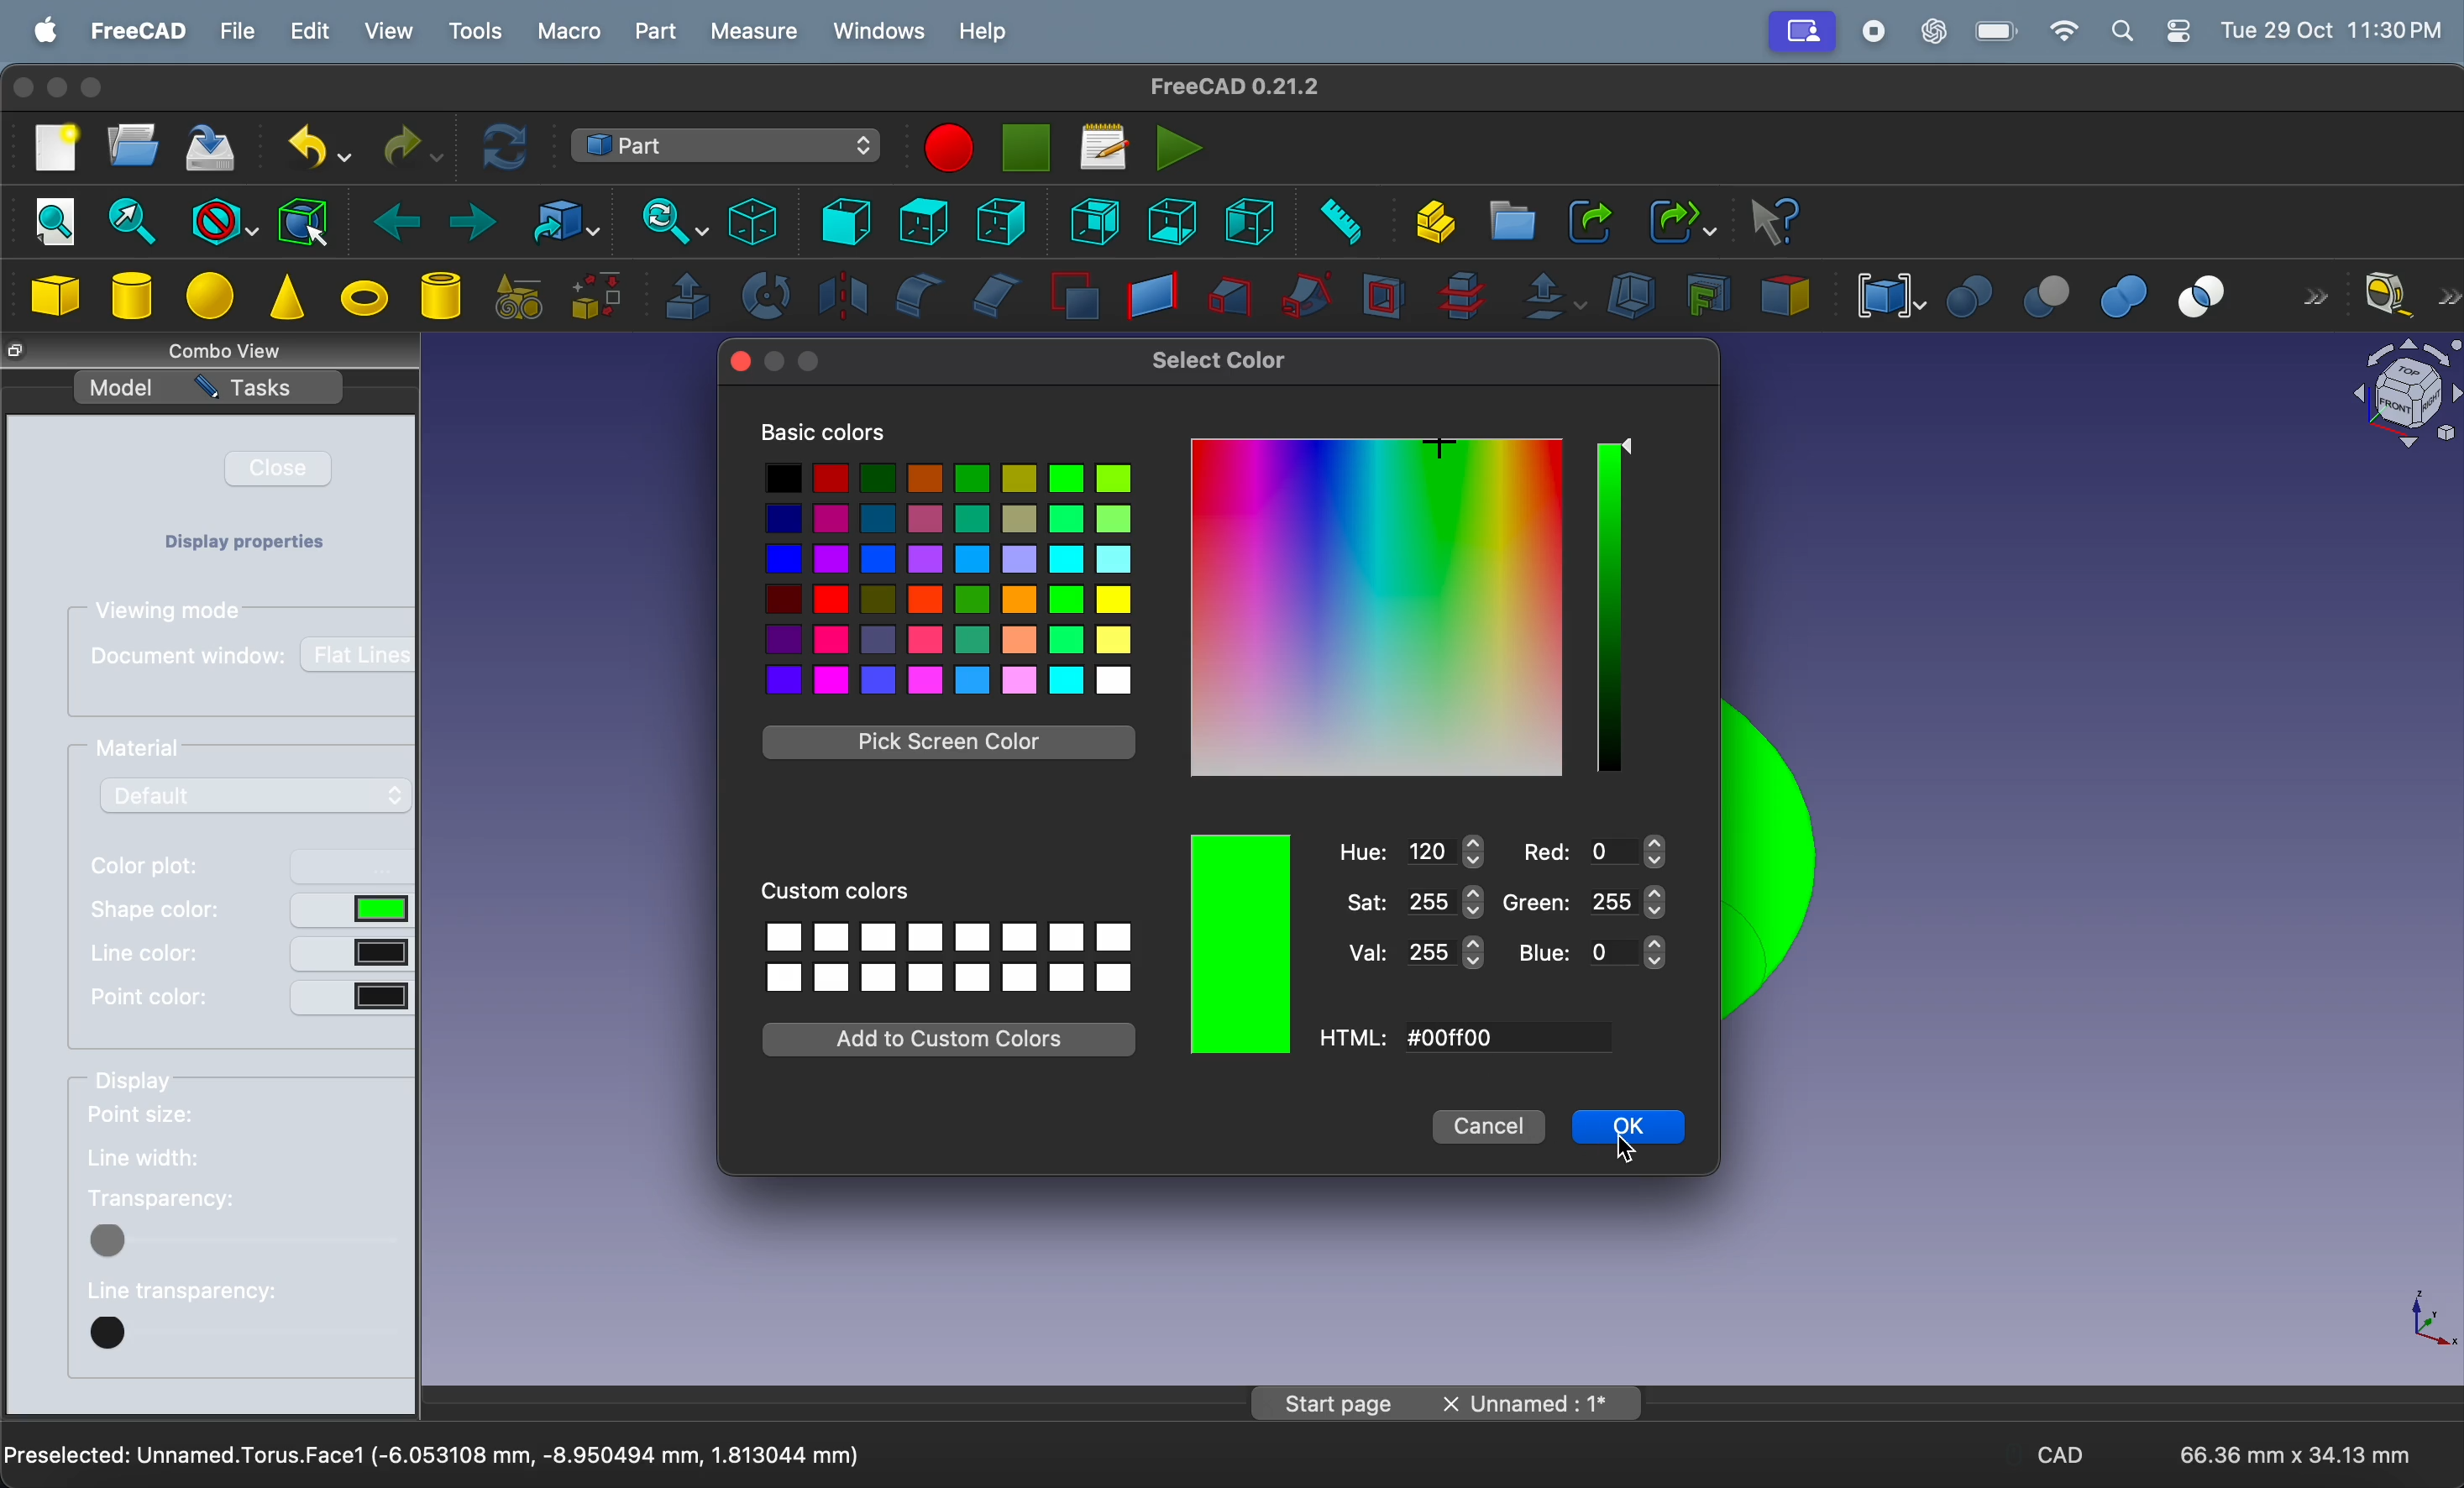 This screenshot has height=1488, width=2464. What do you see at coordinates (53, 220) in the screenshot?
I see `fit all` at bounding box center [53, 220].